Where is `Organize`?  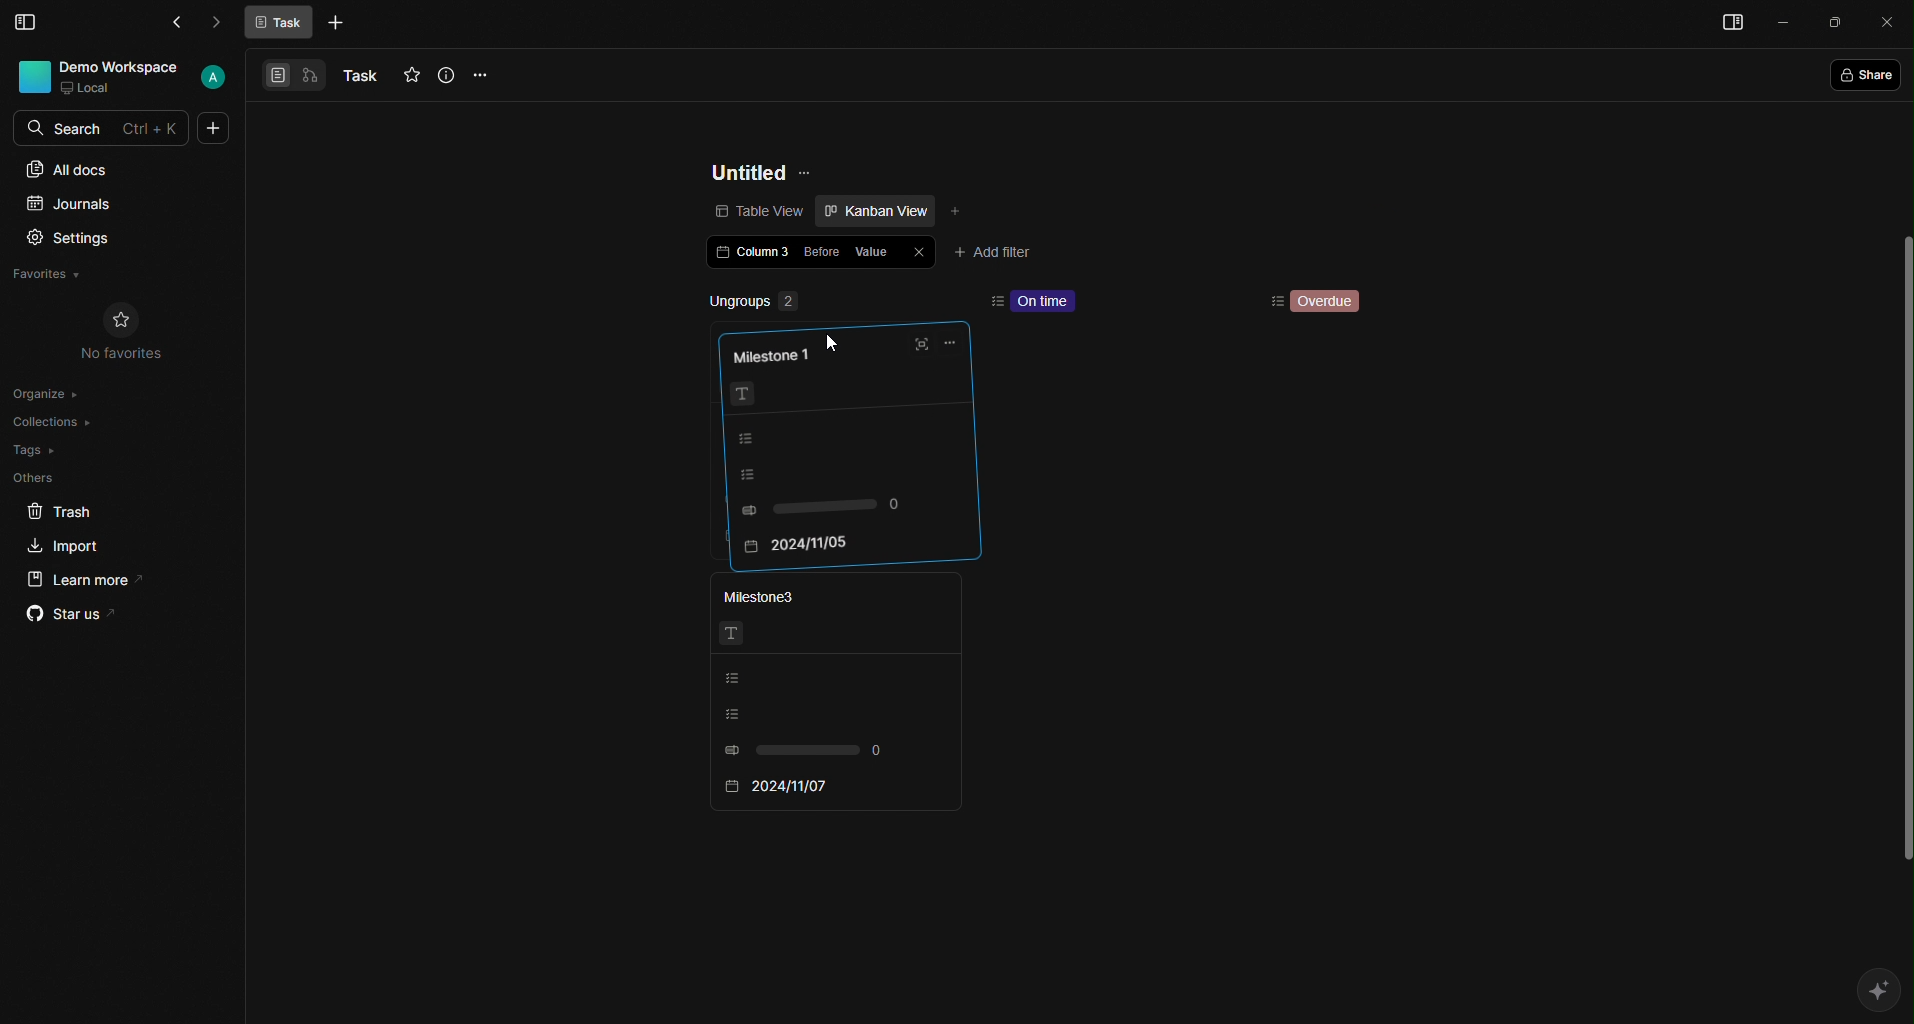
Organize is located at coordinates (52, 393).